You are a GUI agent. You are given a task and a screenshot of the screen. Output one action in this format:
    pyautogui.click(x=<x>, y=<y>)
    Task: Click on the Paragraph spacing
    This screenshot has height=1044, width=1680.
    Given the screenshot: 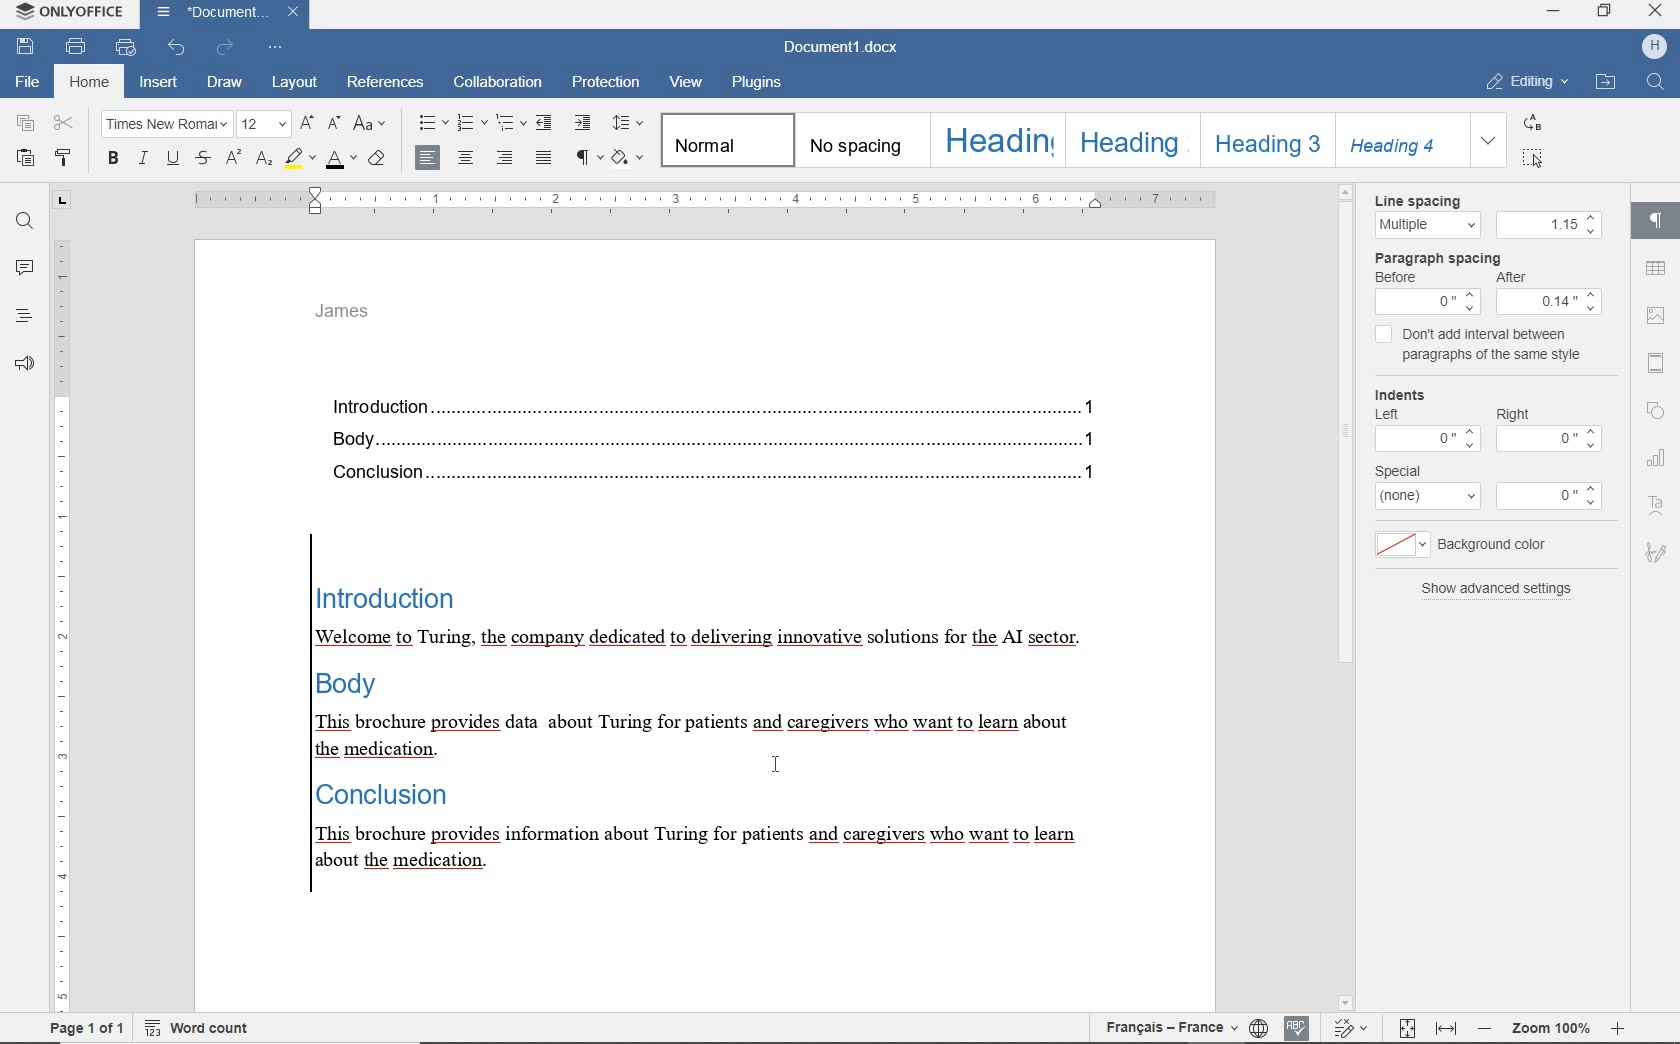 What is the action you would take?
    pyautogui.click(x=1448, y=257)
    